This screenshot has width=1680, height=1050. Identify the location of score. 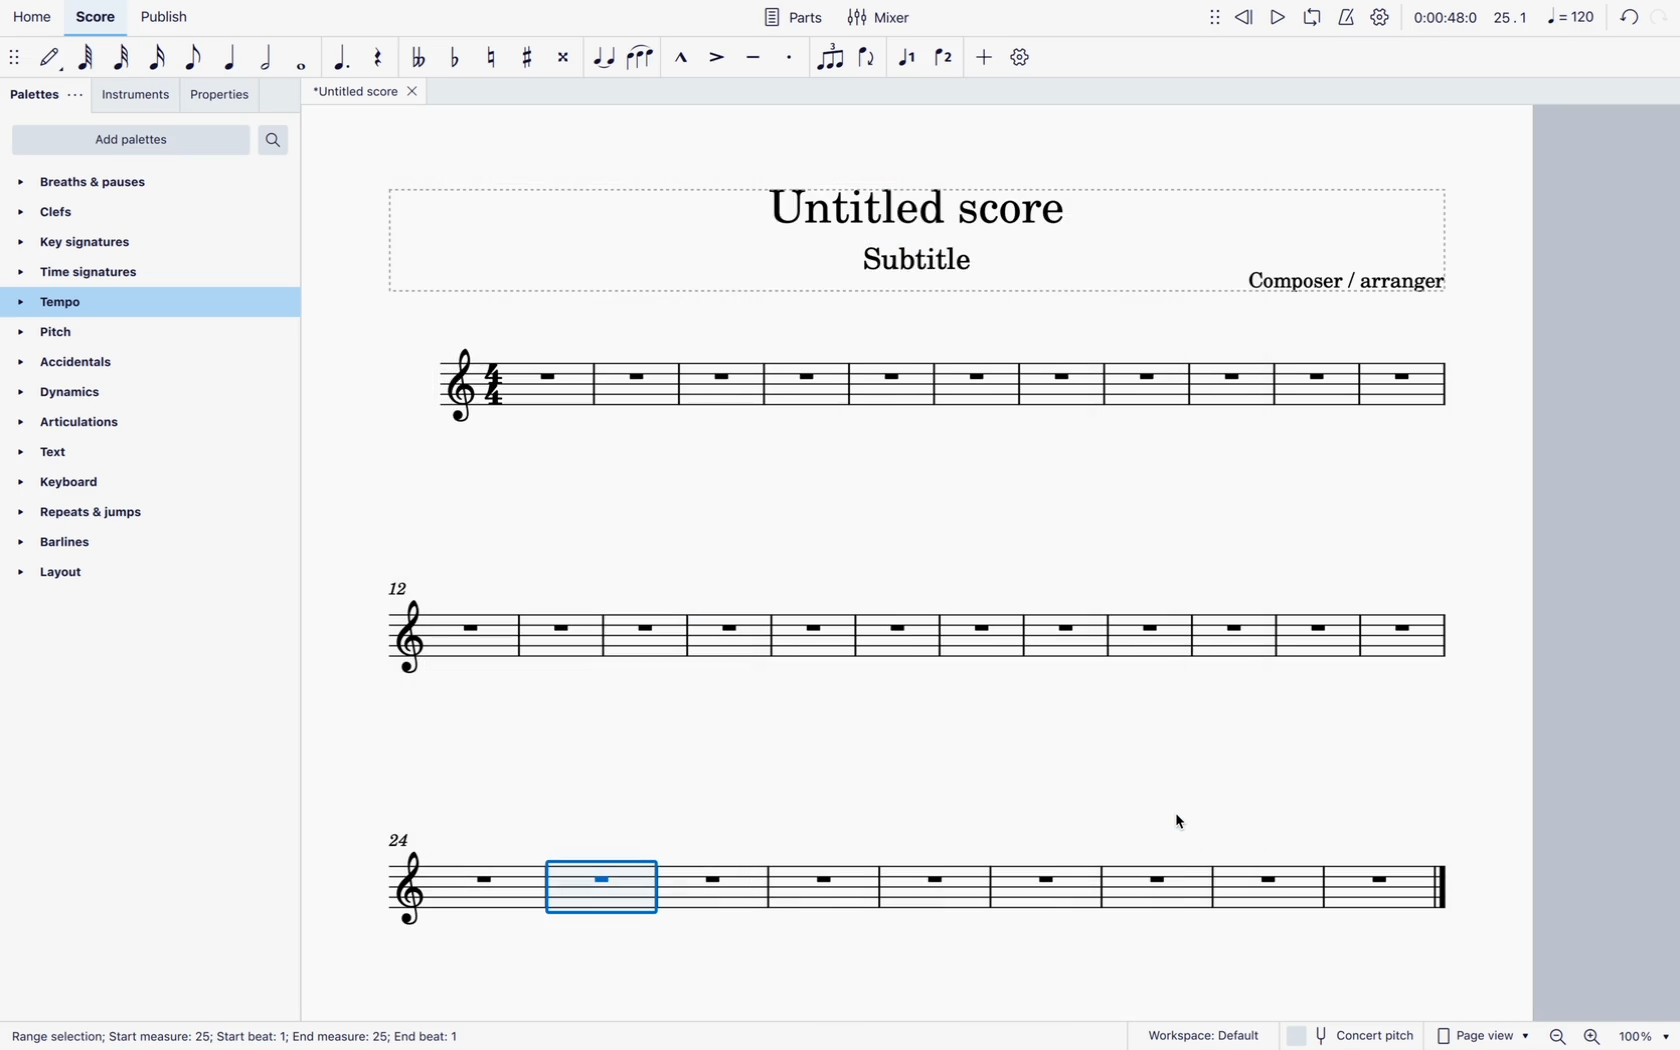
(95, 22).